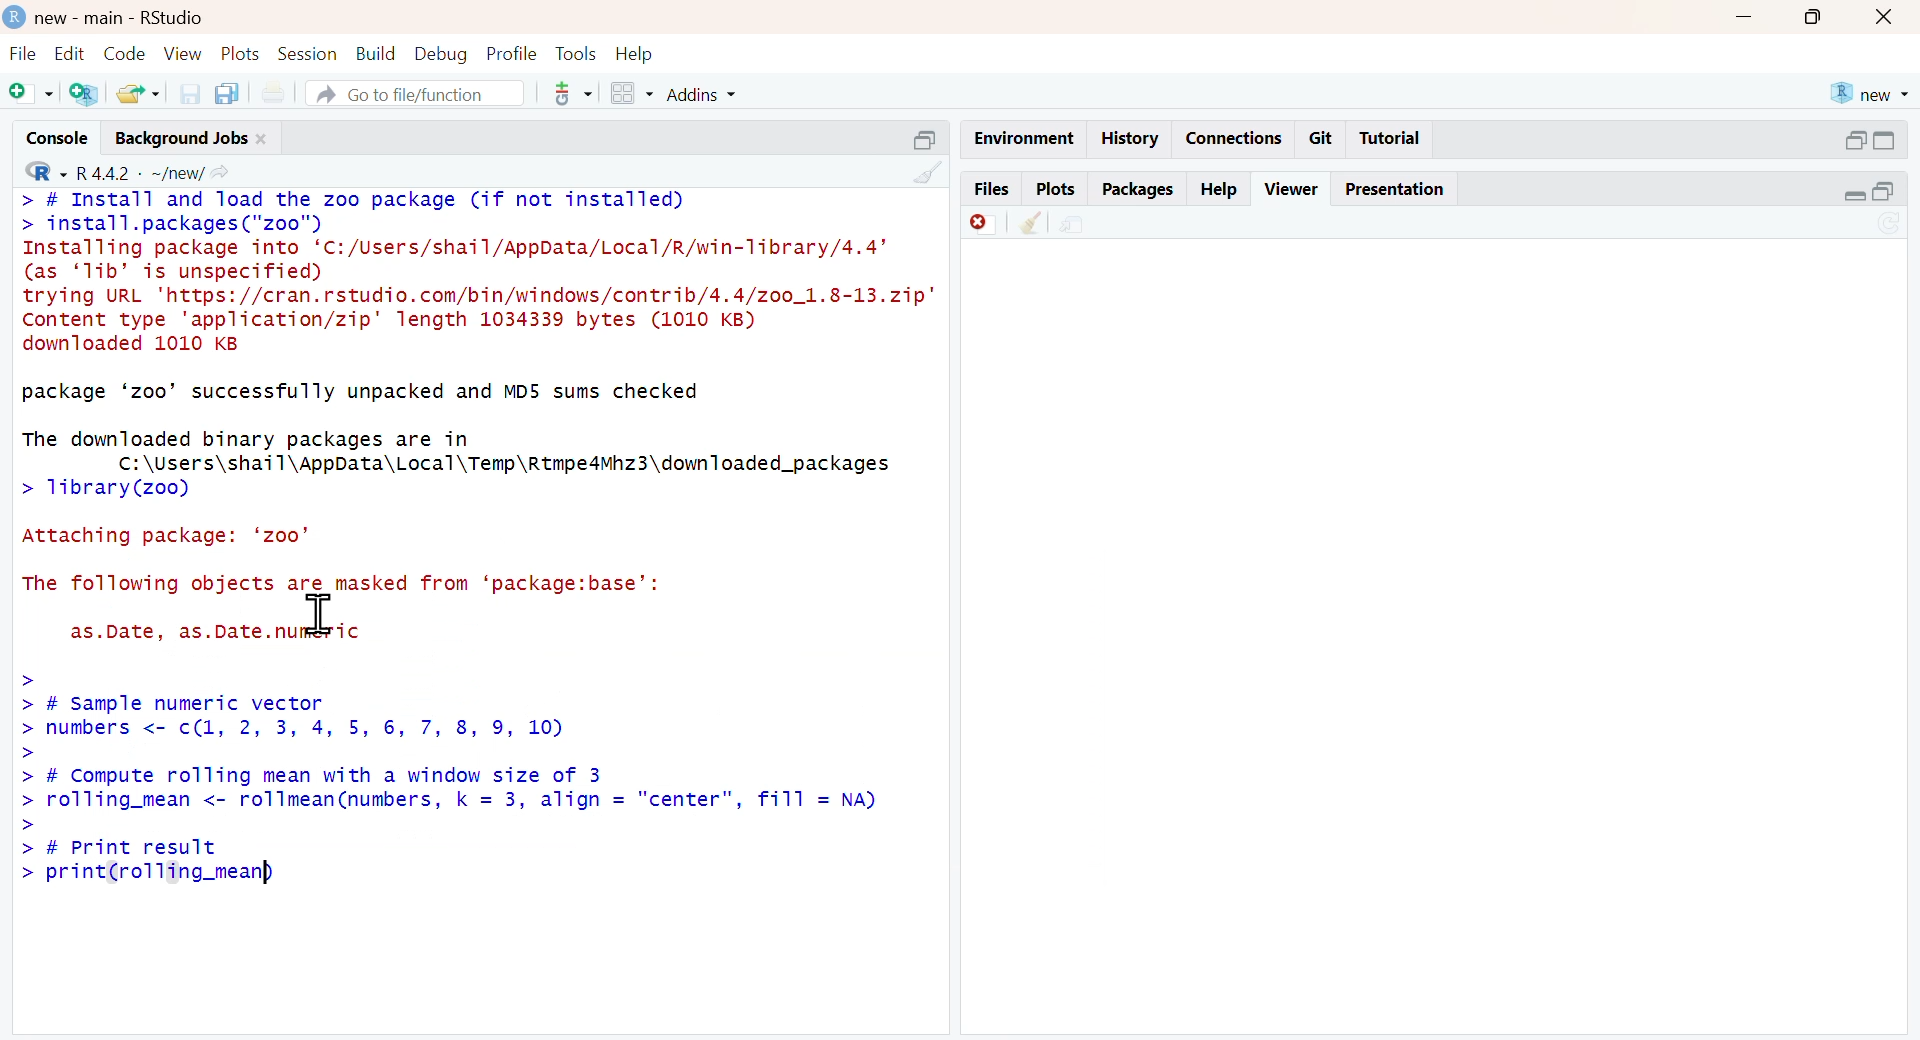 The image size is (1920, 1040). I want to click on connections, so click(1230, 138).